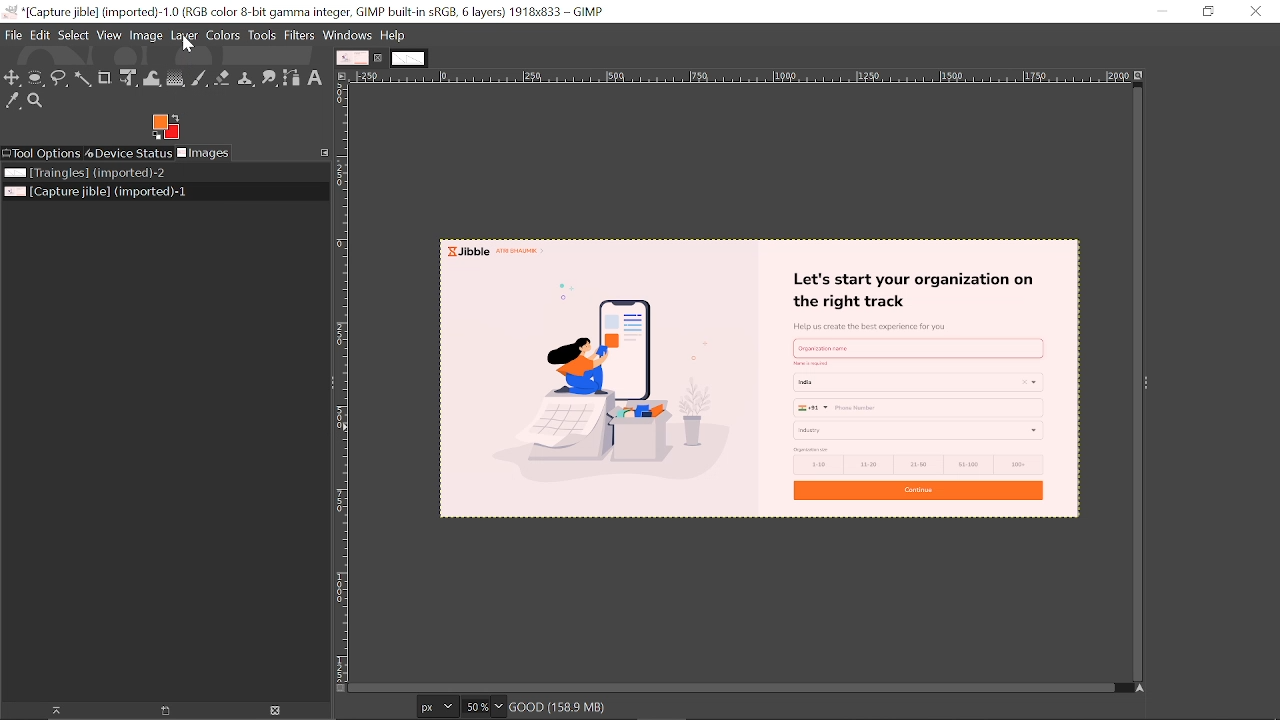 This screenshot has height=720, width=1280. What do you see at coordinates (81, 81) in the screenshot?
I see `Fuzzy select tool` at bounding box center [81, 81].